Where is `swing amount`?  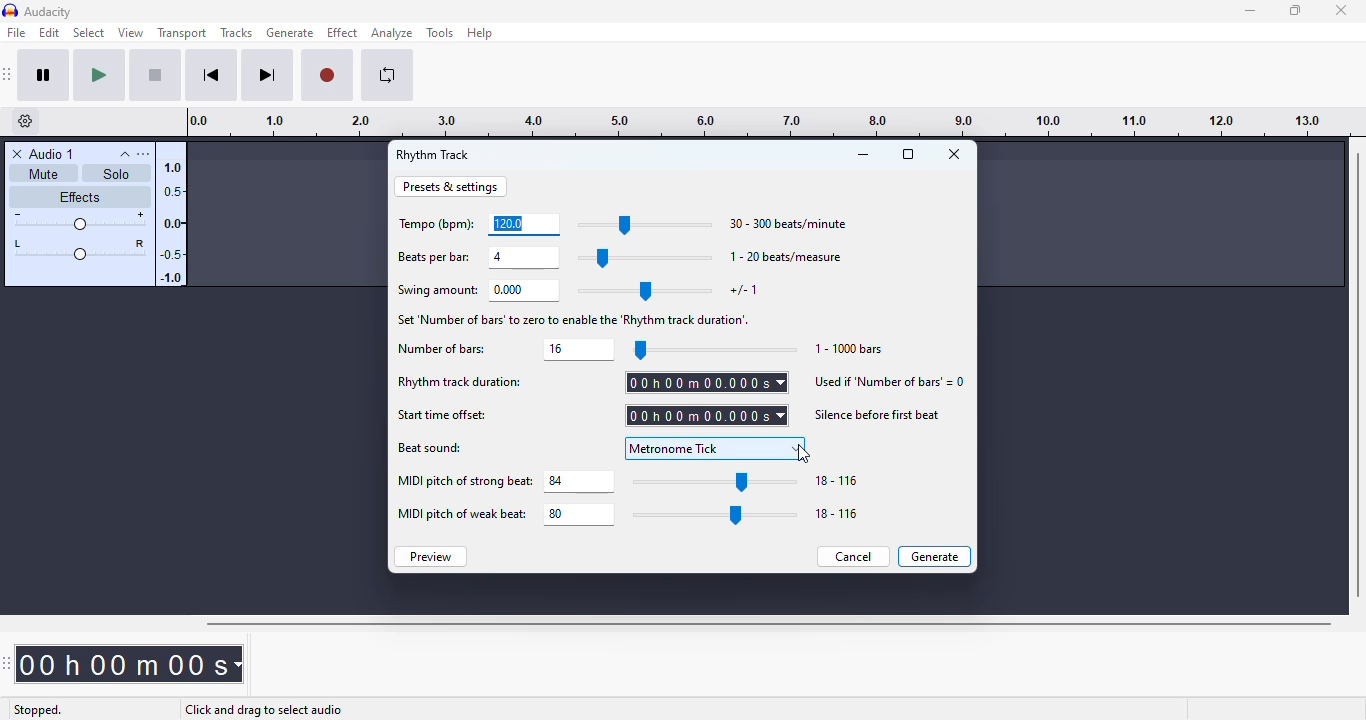 swing amount is located at coordinates (437, 291).